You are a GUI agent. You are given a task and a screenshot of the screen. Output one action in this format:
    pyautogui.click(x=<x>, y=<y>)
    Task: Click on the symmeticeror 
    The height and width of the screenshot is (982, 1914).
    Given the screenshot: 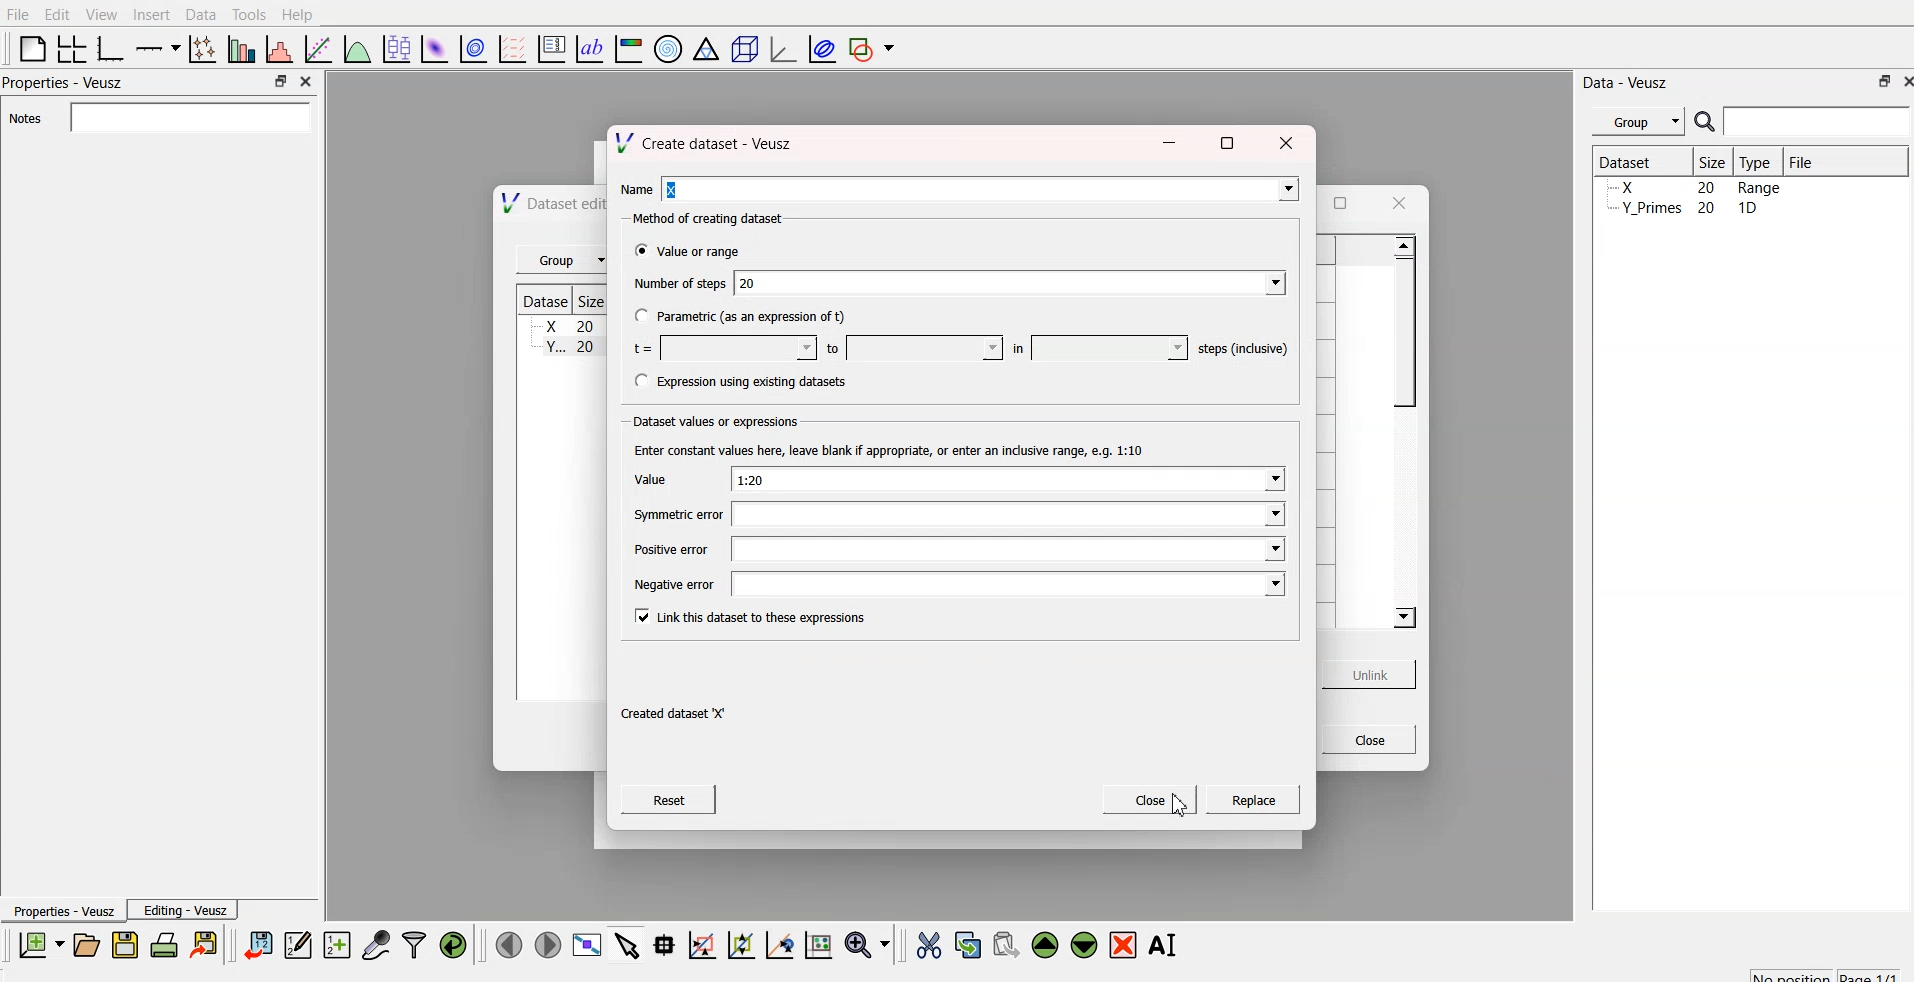 What is the action you would take?
    pyautogui.click(x=952, y=513)
    